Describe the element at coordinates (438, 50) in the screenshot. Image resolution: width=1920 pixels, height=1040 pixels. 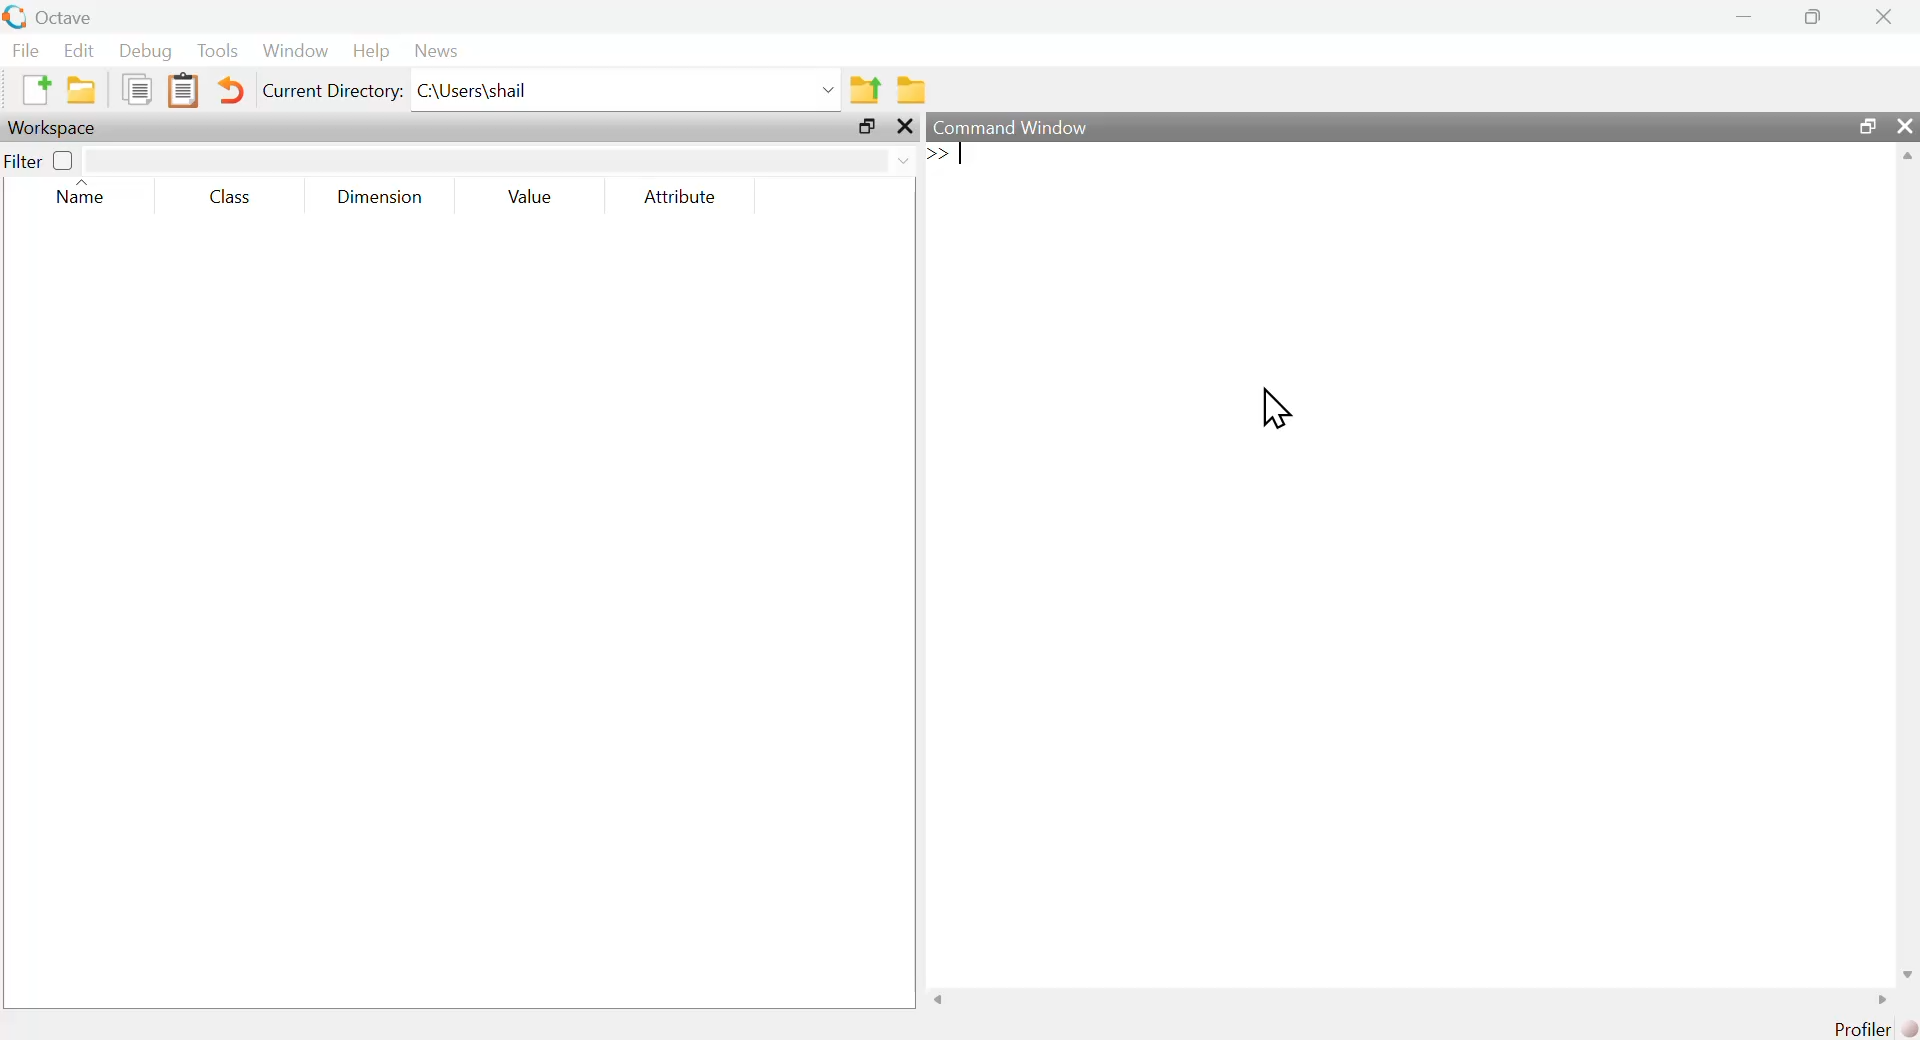
I see `News` at that location.